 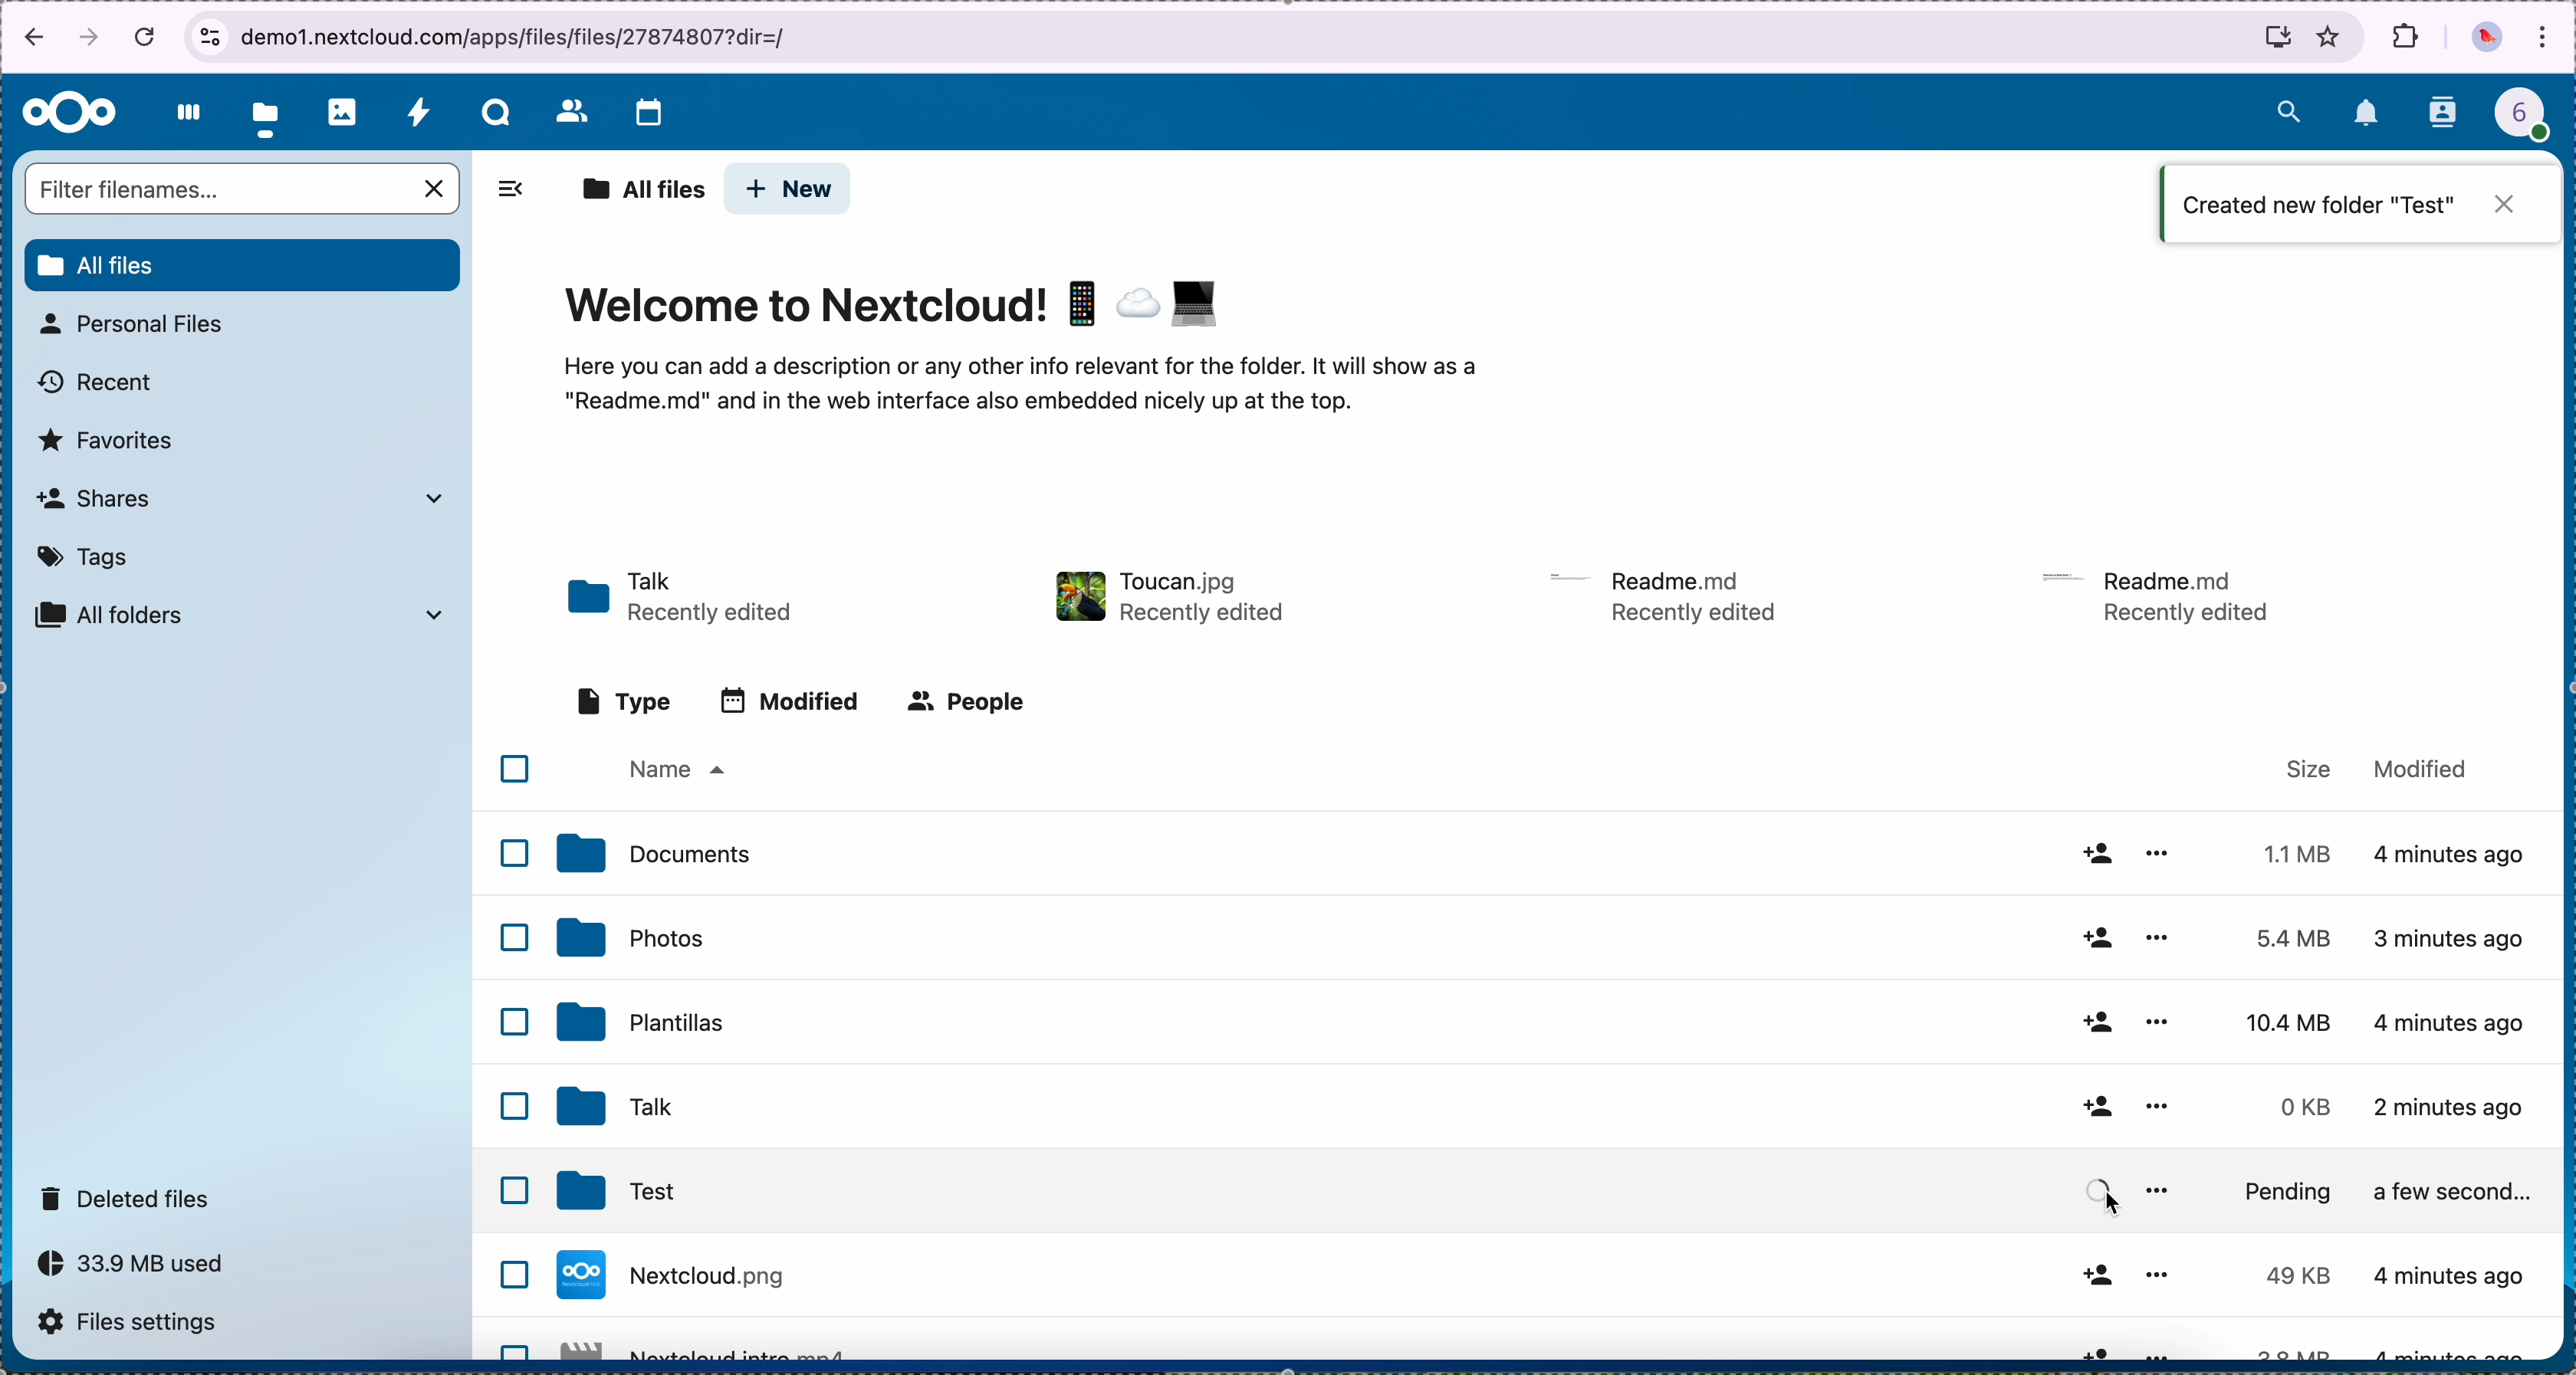 What do you see at coordinates (2407, 36) in the screenshot?
I see `extensions` at bounding box center [2407, 36].